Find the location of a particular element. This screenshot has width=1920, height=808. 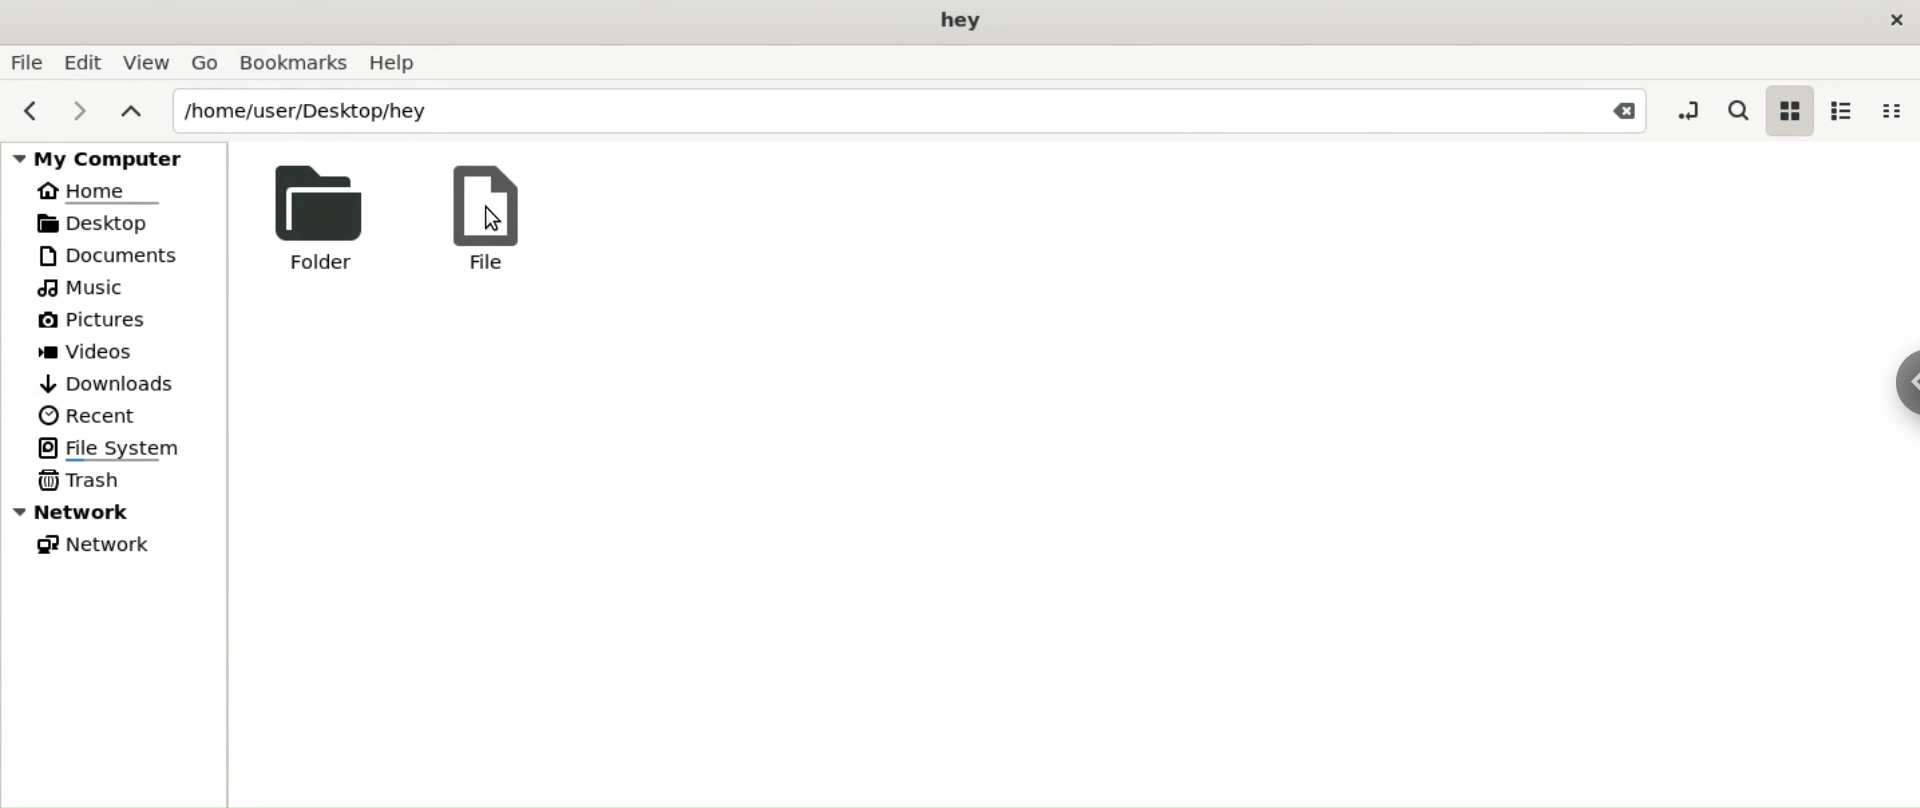

close is located at coordinates (1892, 20).